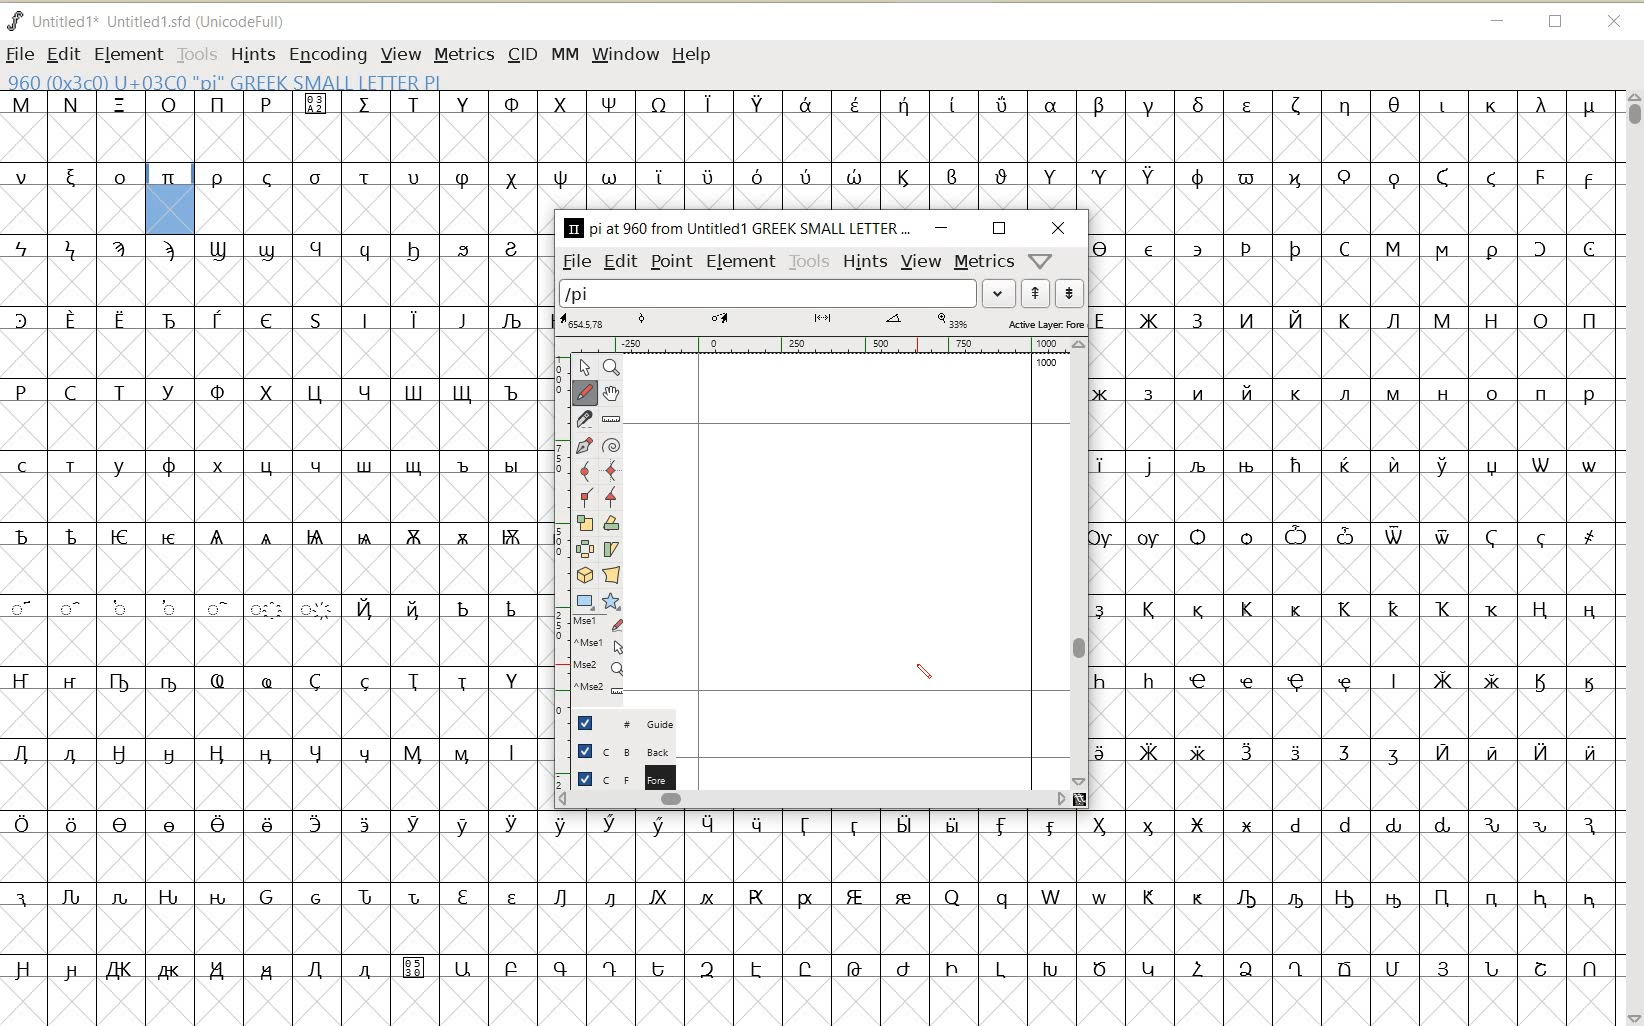 The image size is (1644, 1026). Describe the element at coordinates (19, 54) in the screenshot. I see `FILE` at that location.